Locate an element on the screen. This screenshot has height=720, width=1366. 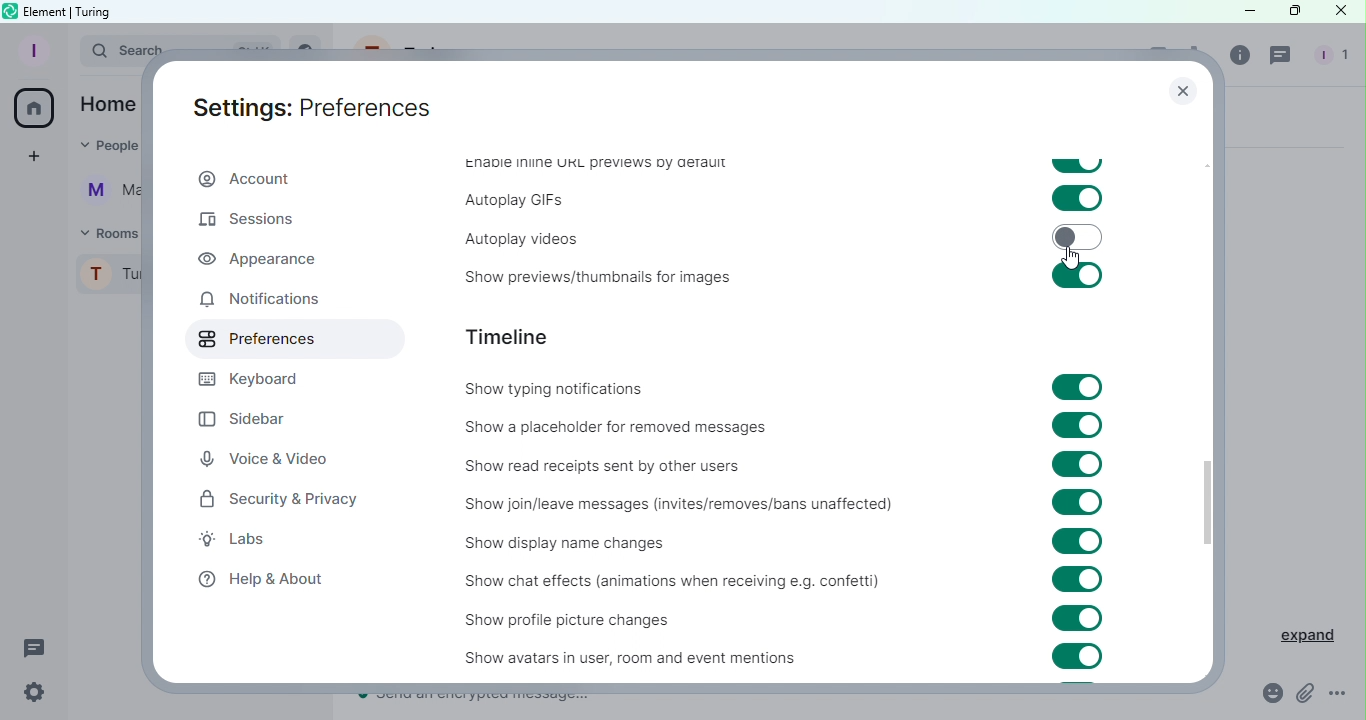
Toggle is located at coordinates (1078, 236).